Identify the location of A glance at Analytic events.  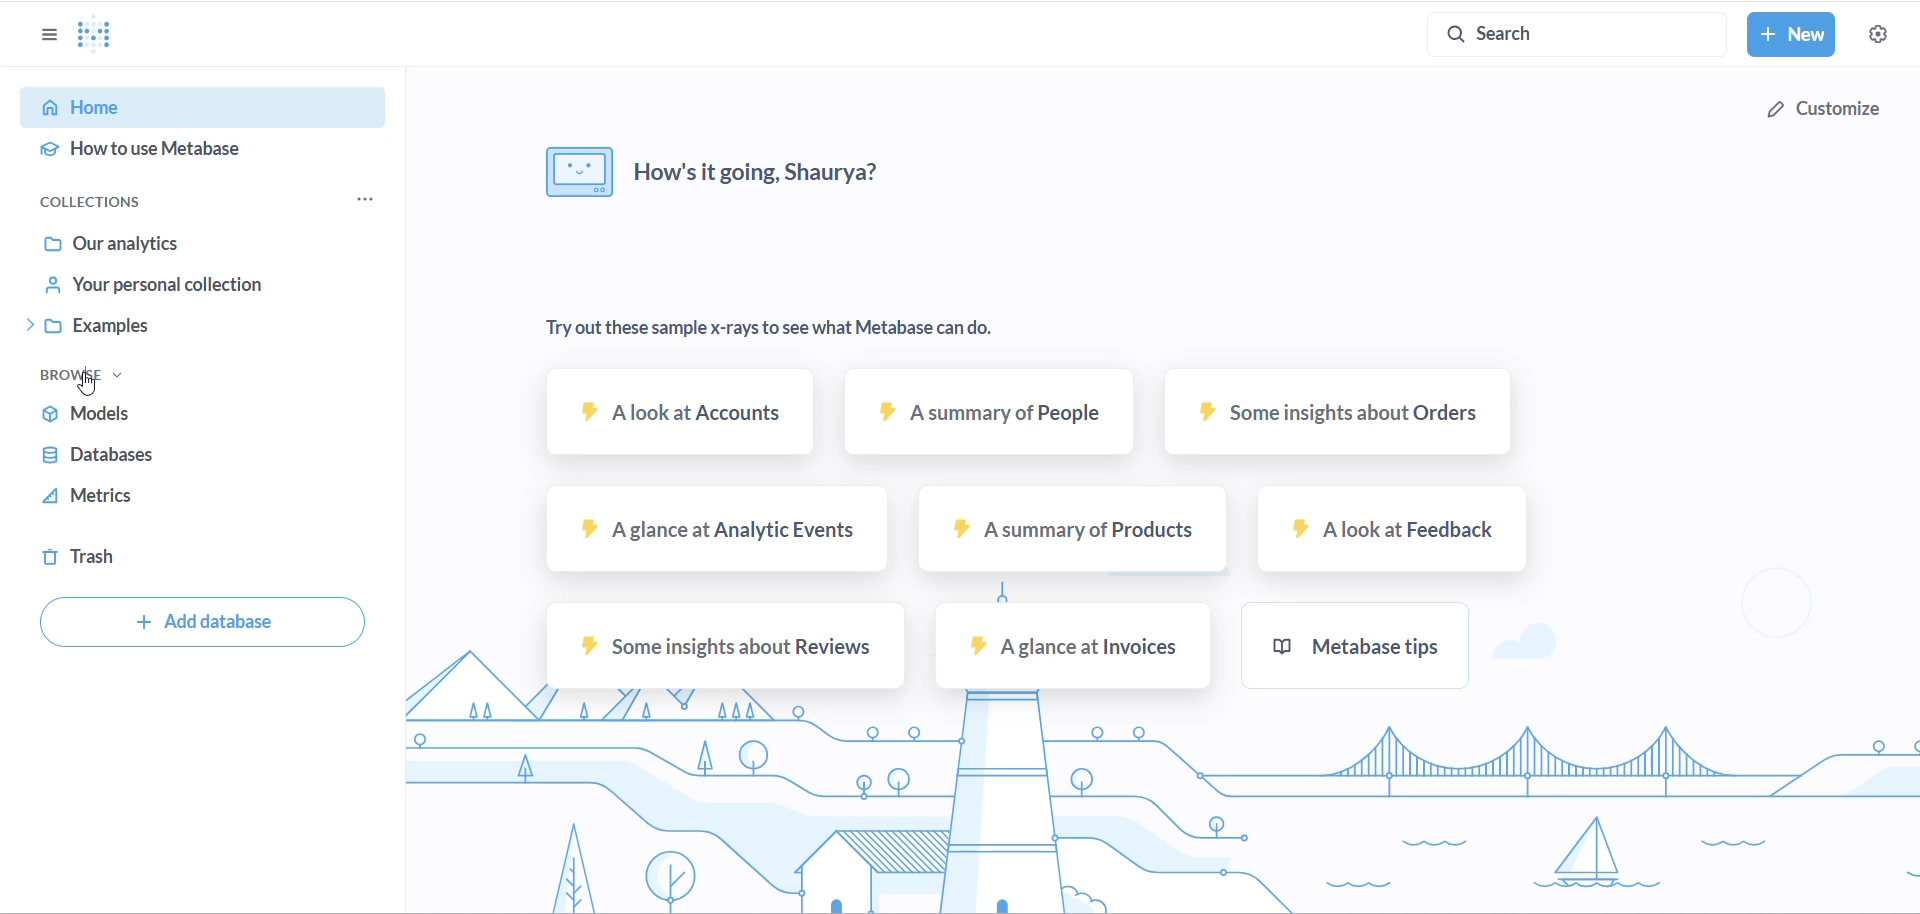
(721, 535).